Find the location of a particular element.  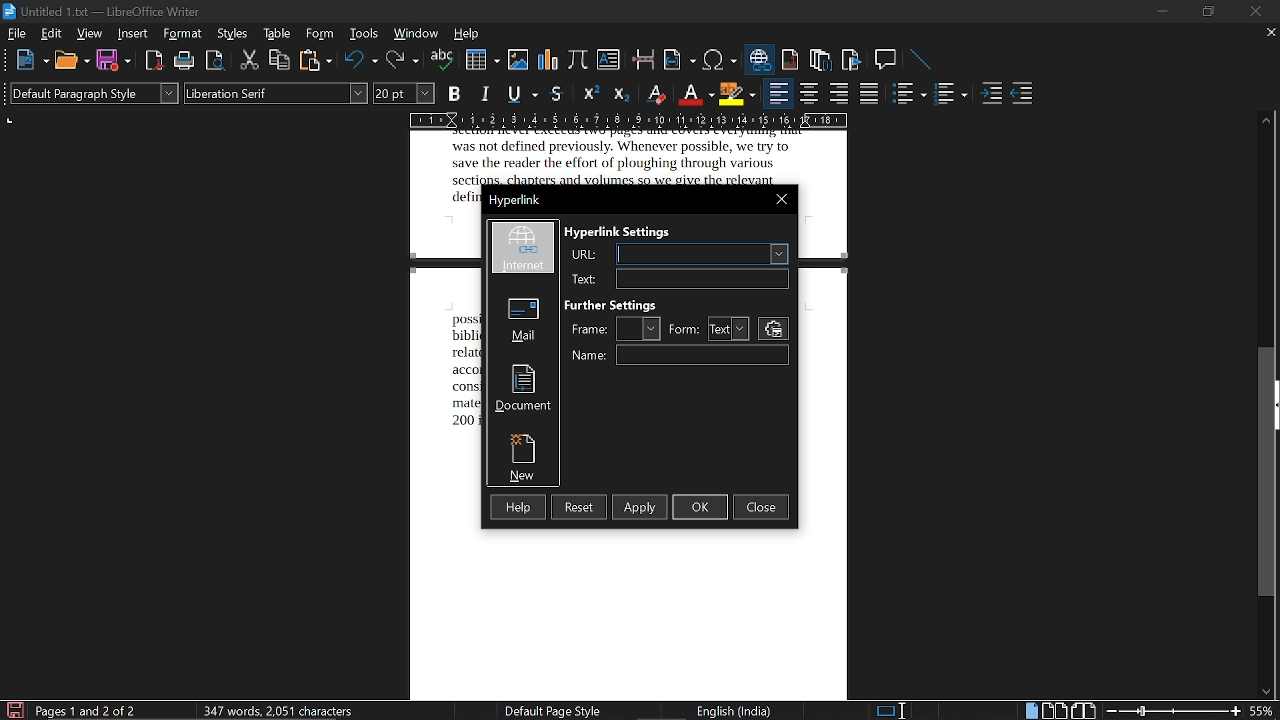

Name is located at coordinates (591, 358).